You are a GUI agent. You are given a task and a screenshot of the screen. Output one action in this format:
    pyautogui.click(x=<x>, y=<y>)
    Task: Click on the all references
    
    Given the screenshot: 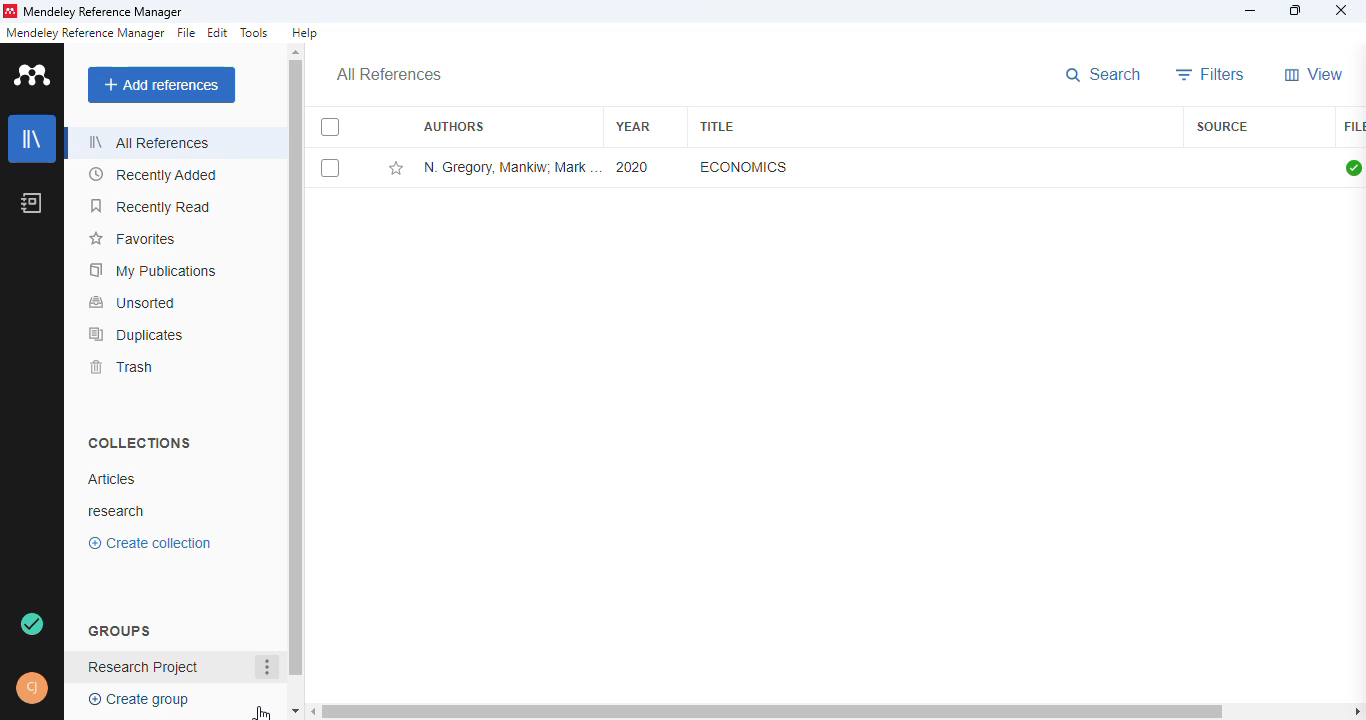 What is the action you would take?
    pyautogui.click(x=390, y=73)
    